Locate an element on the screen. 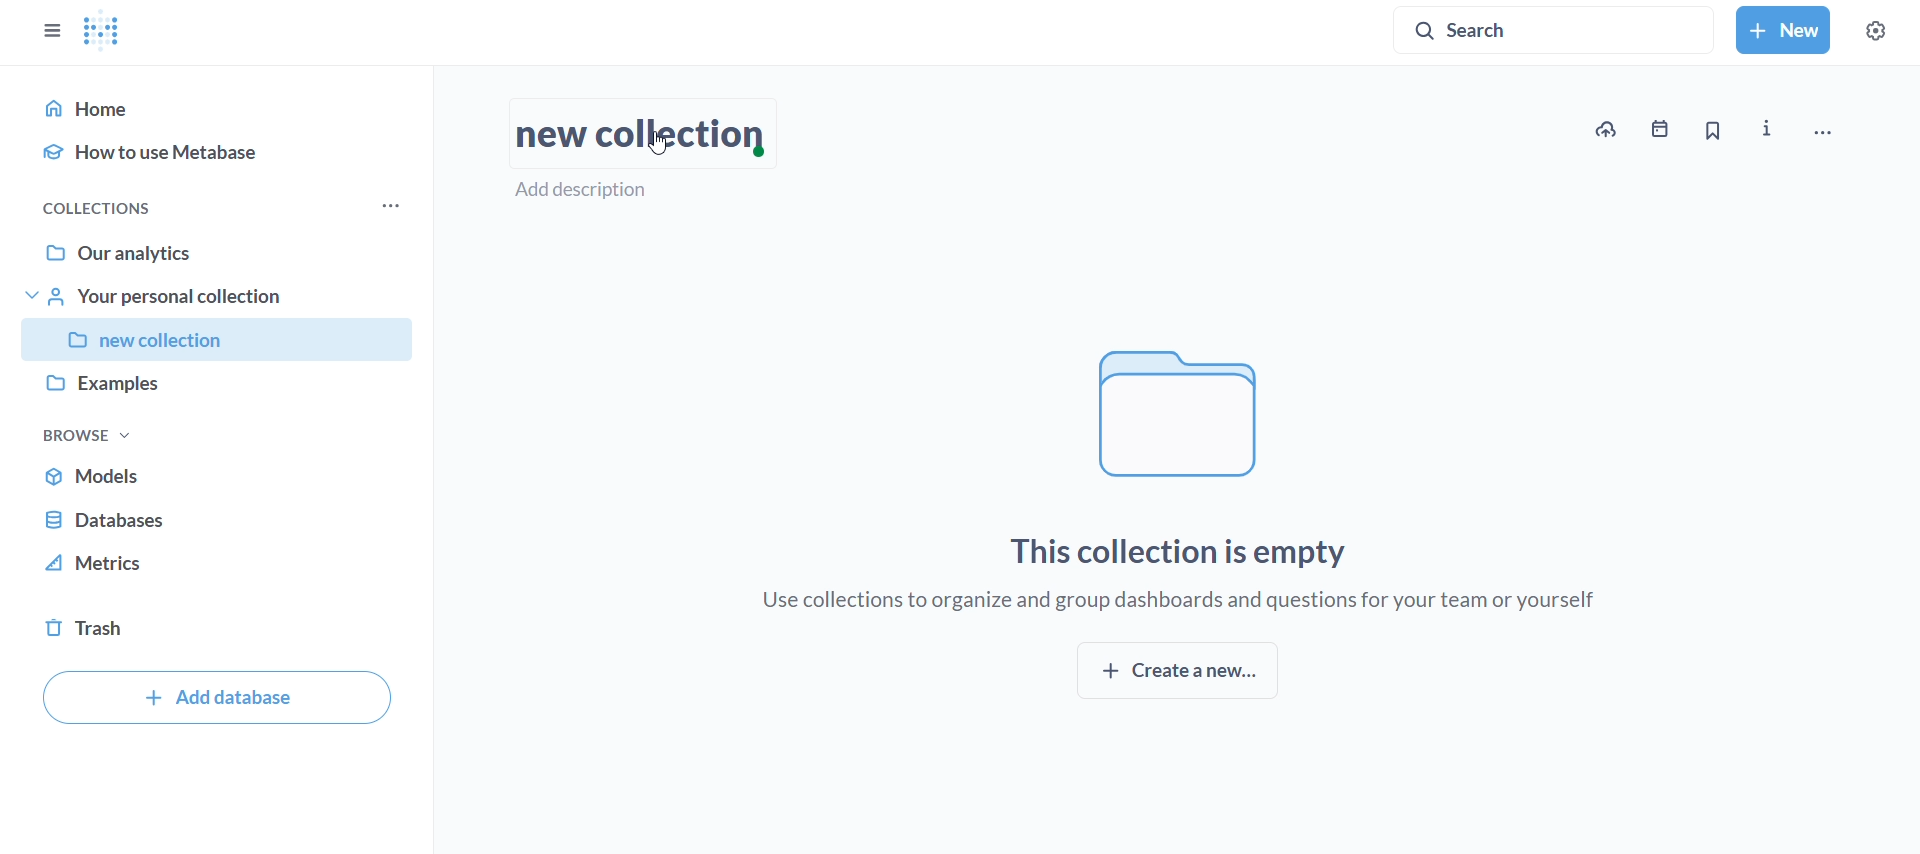 This screenshot has width=1920, height=854. models is located at coordinates (219, 476).